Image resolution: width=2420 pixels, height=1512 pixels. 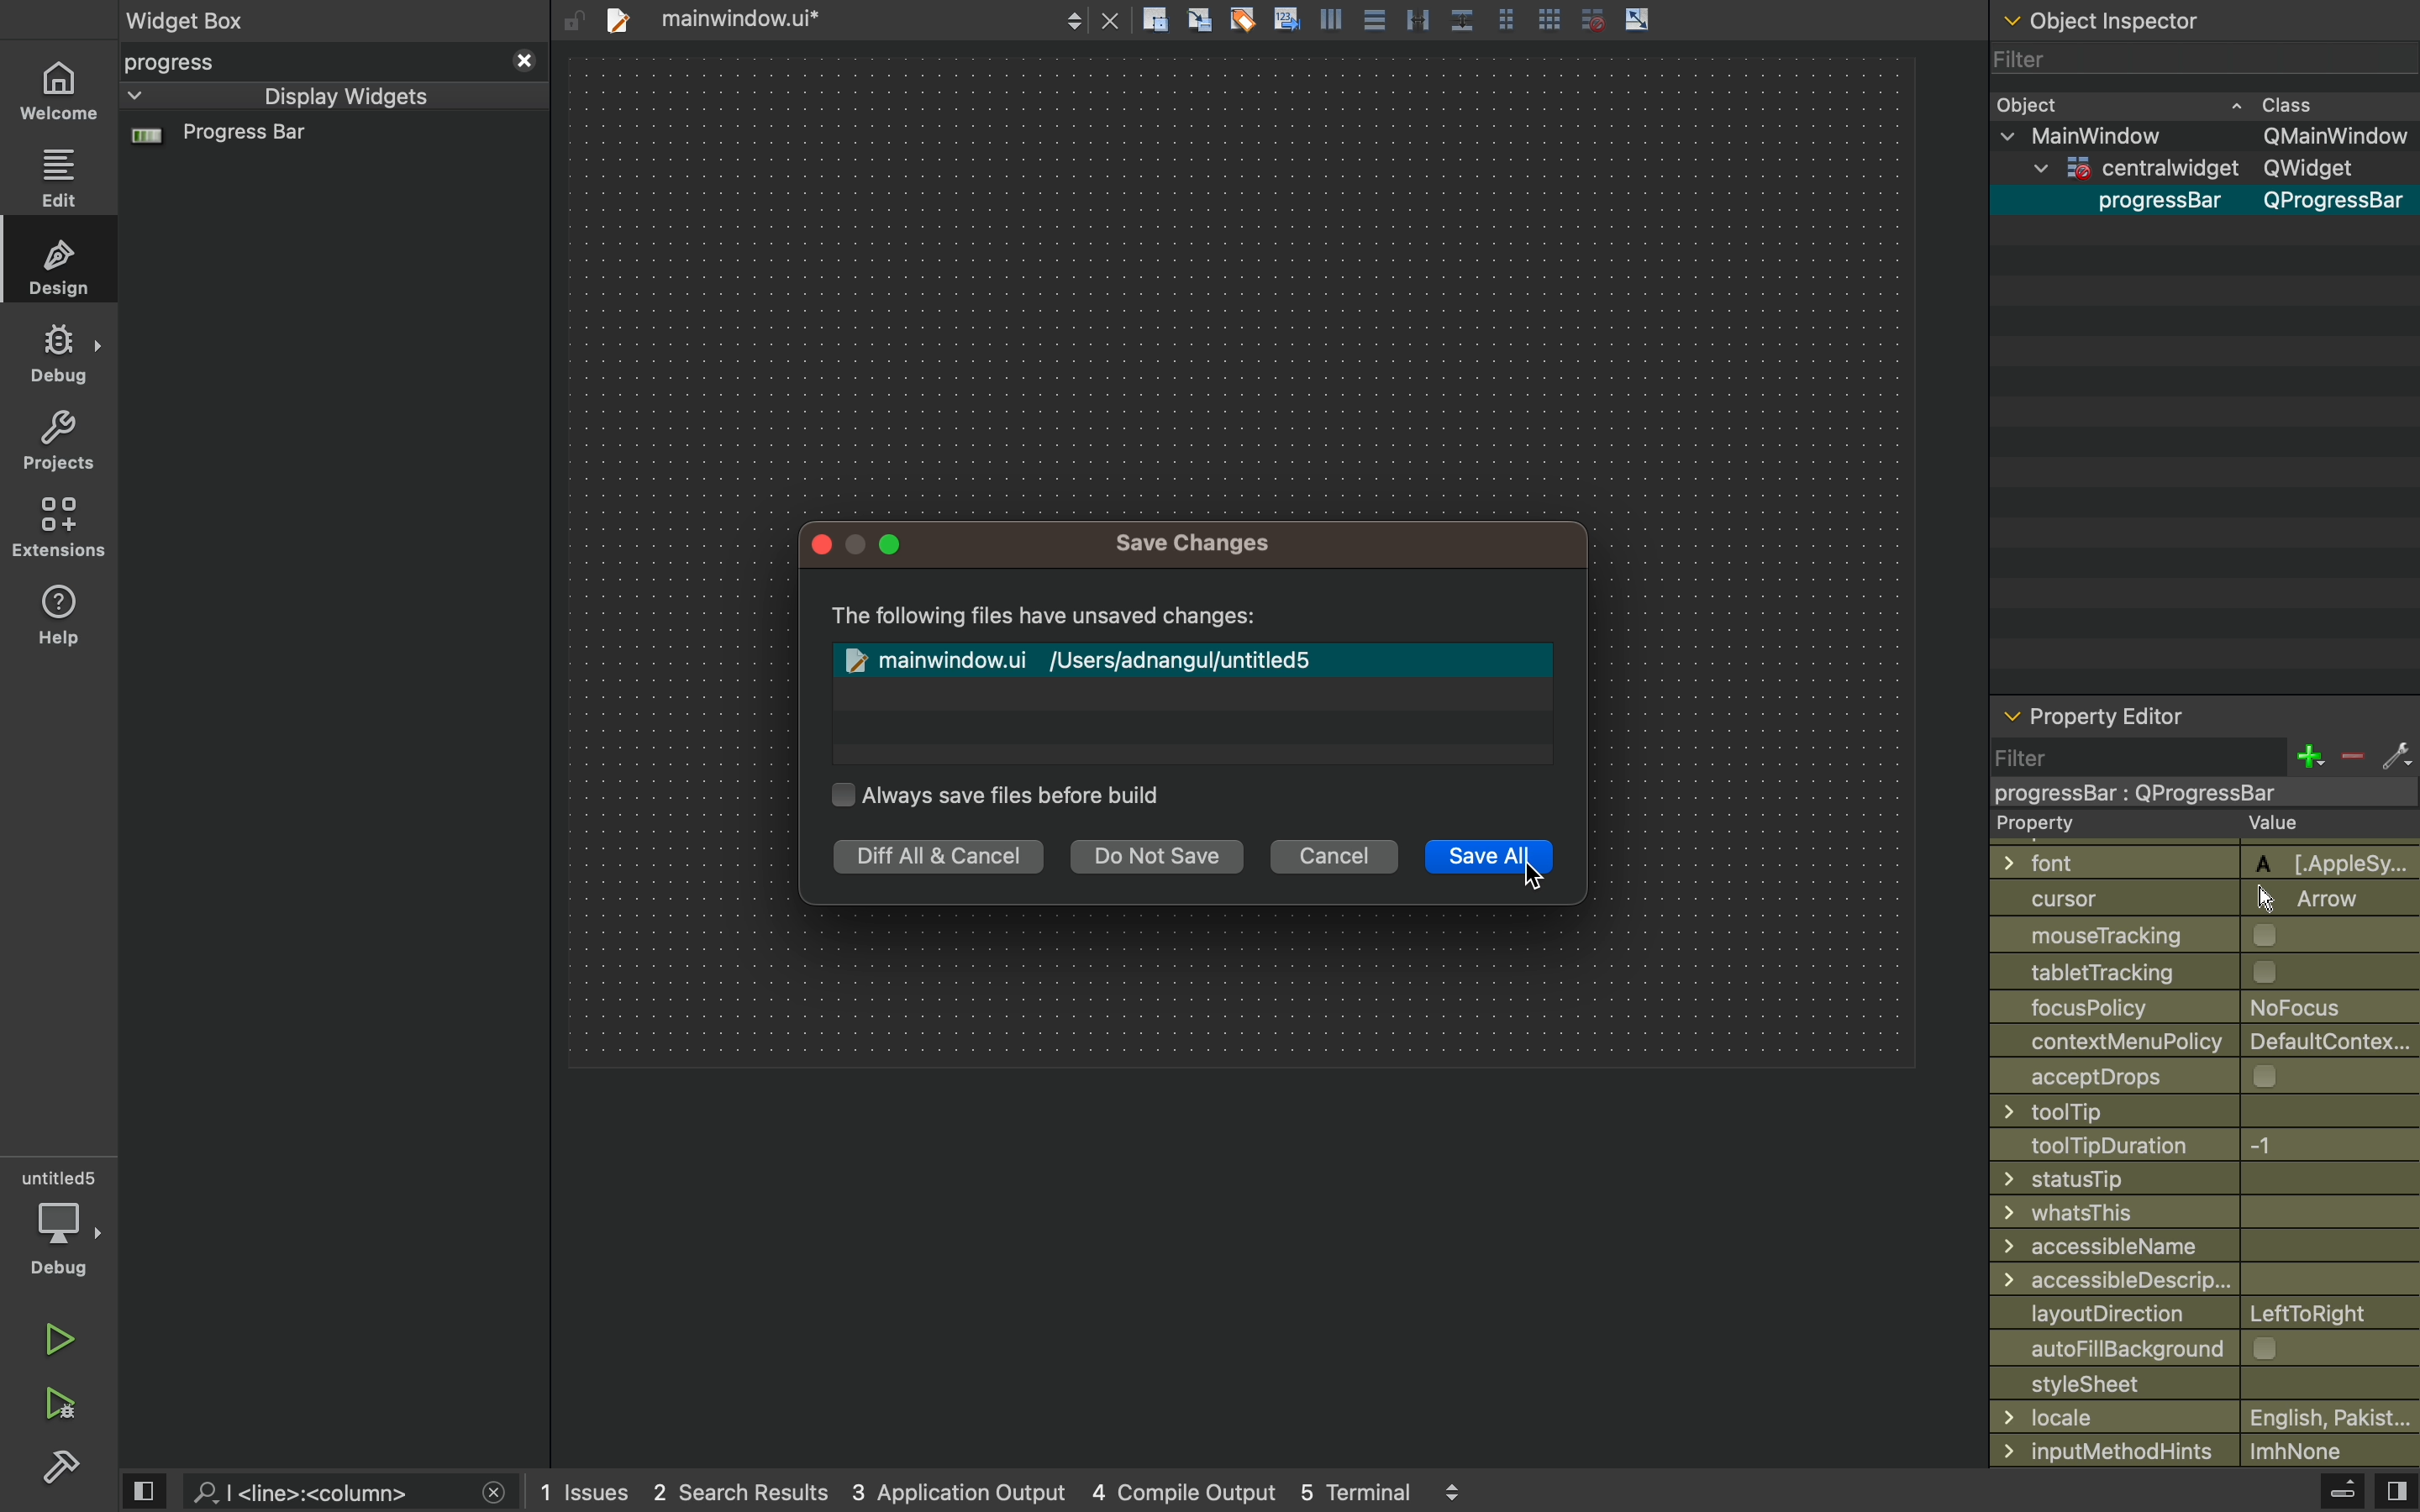 What do you see at coordinates (2206, 1417) in the screenshot?
I see `locale` at bounding box center [2206, 1417].